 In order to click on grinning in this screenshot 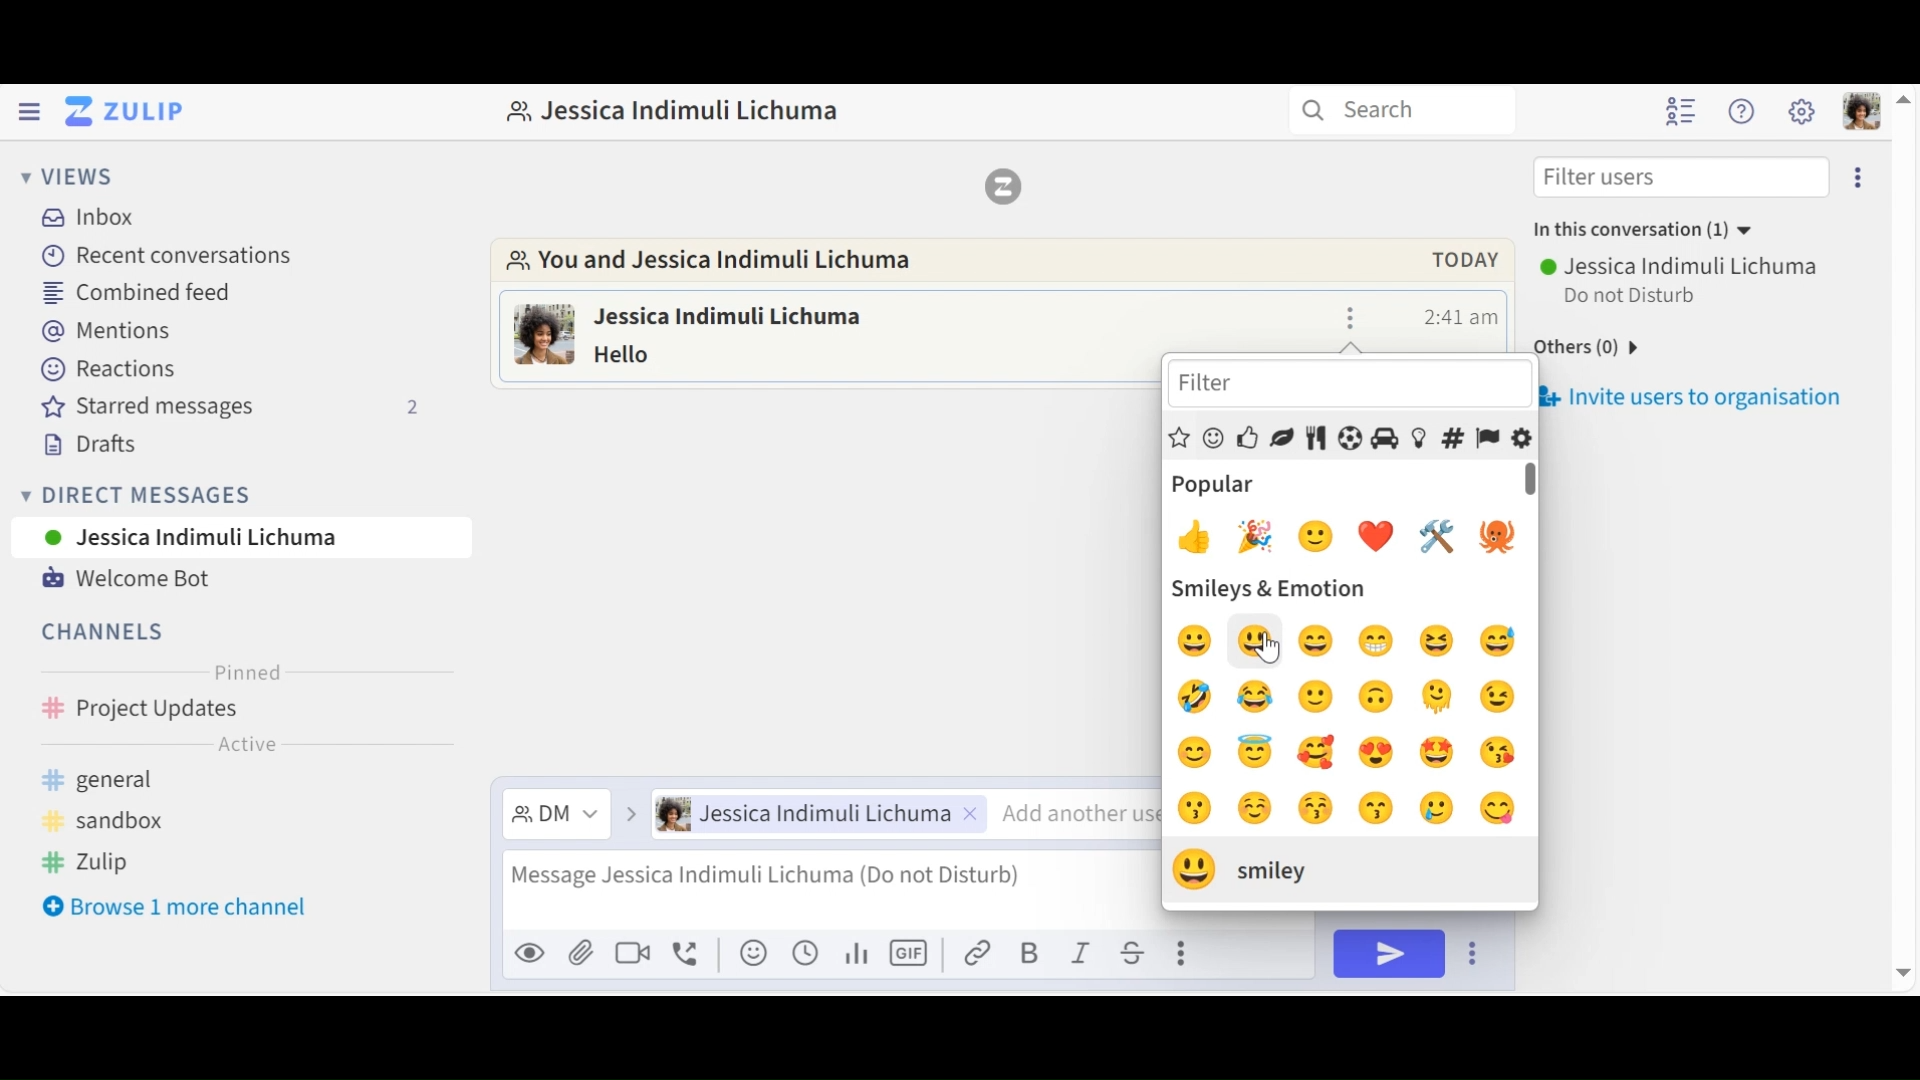, I will do `click(1317, 638)`.